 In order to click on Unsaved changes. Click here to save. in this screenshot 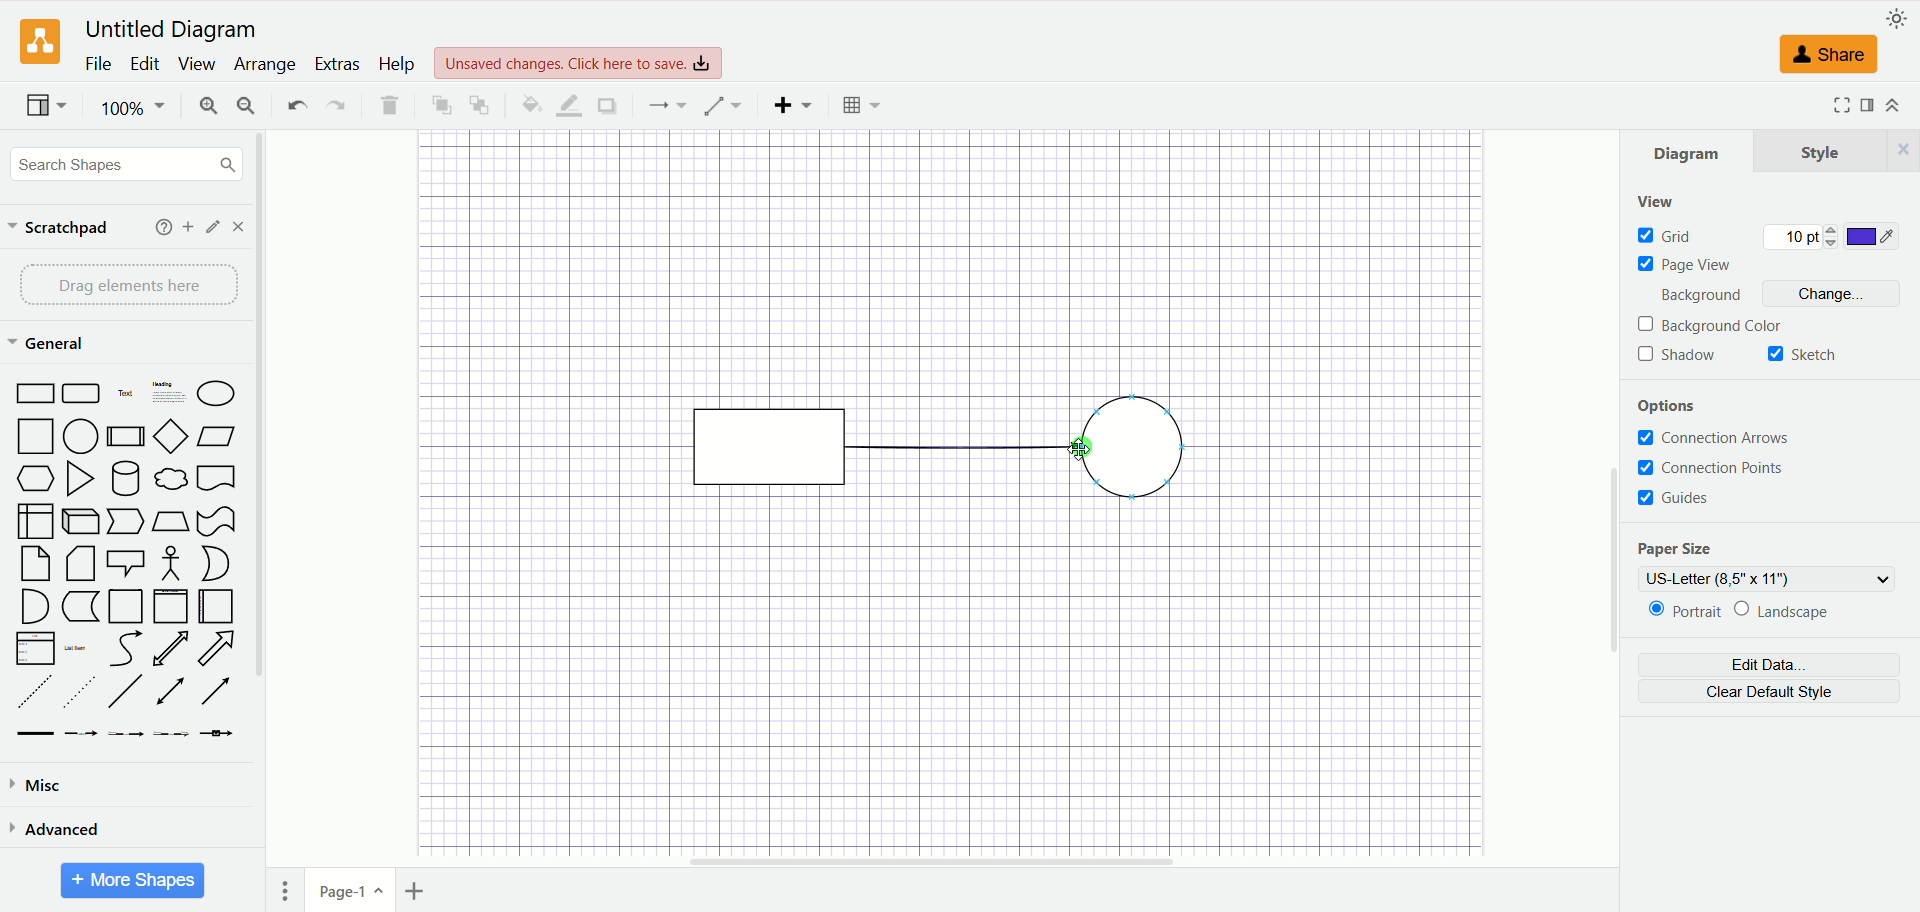, I will do `click(580, 62)`.